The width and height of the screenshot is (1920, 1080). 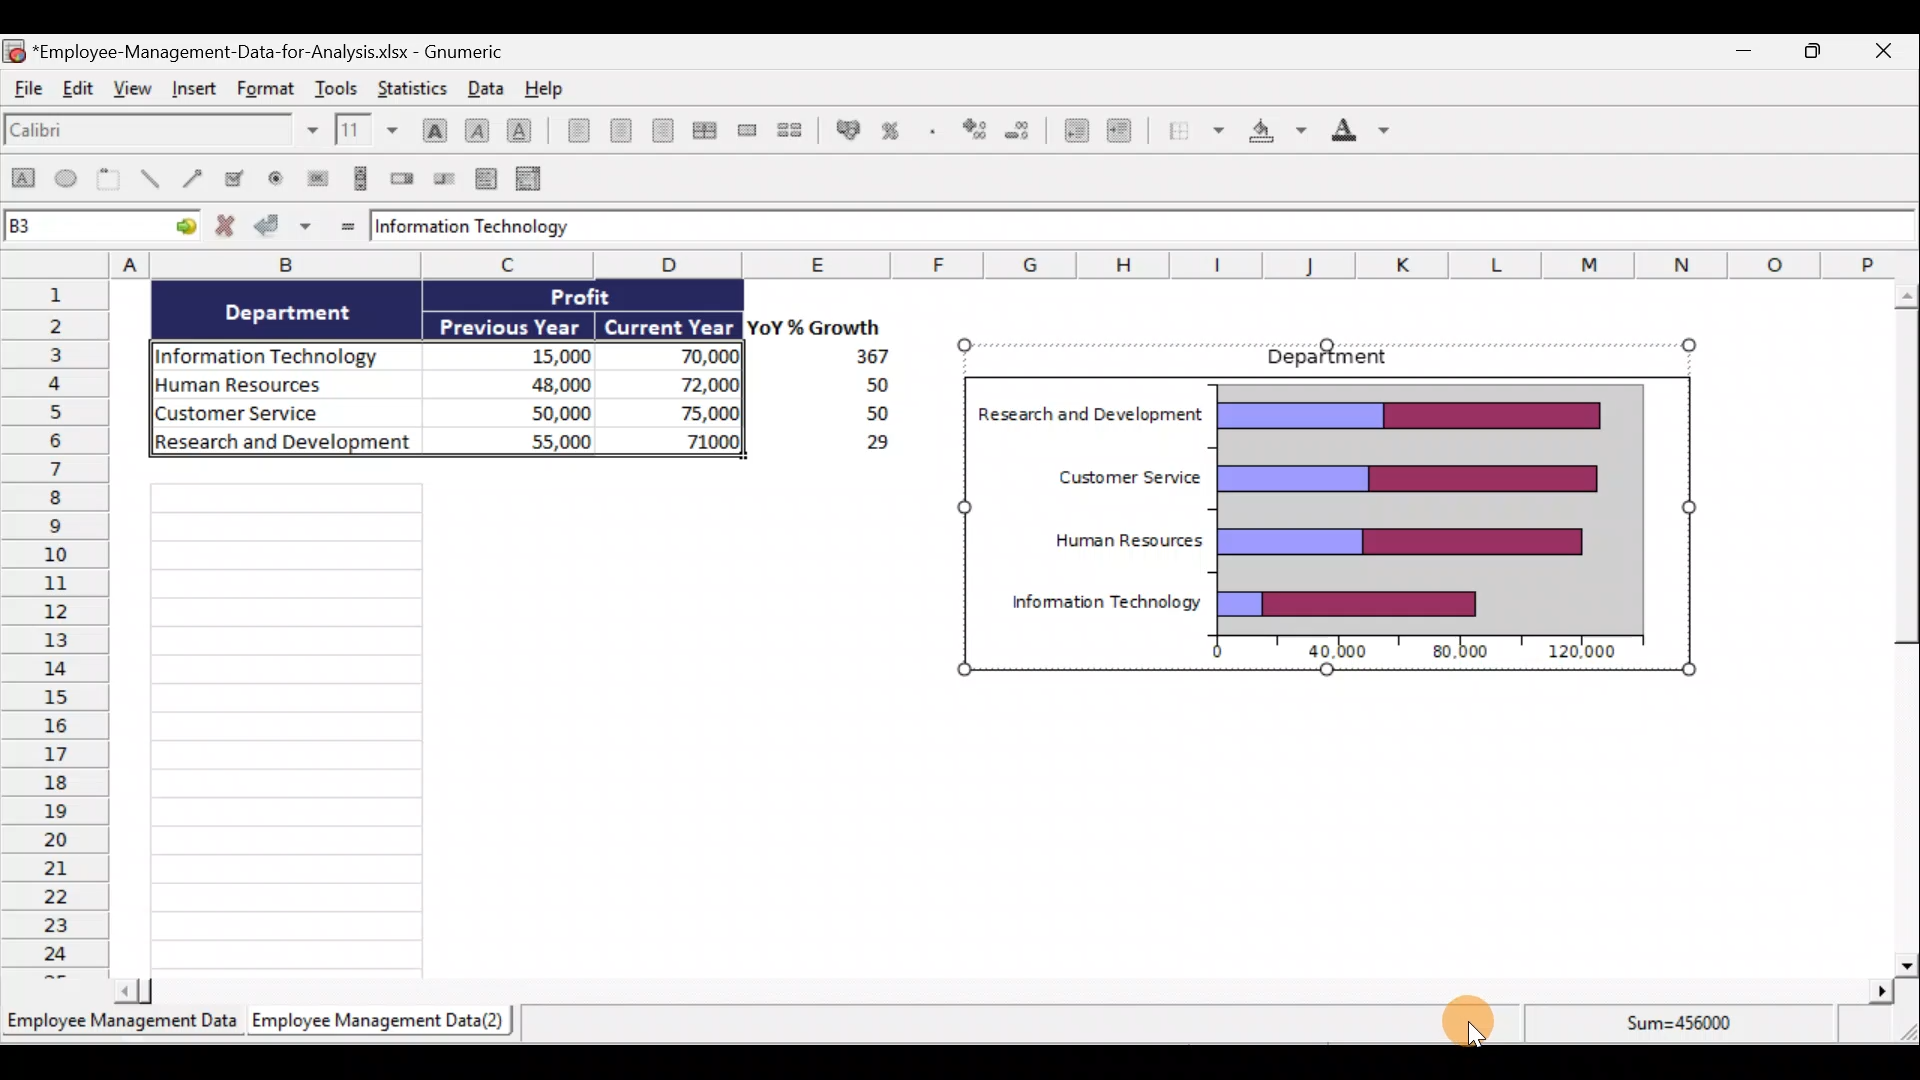 I want to click on Chart title, so click(x=1333, y=357).